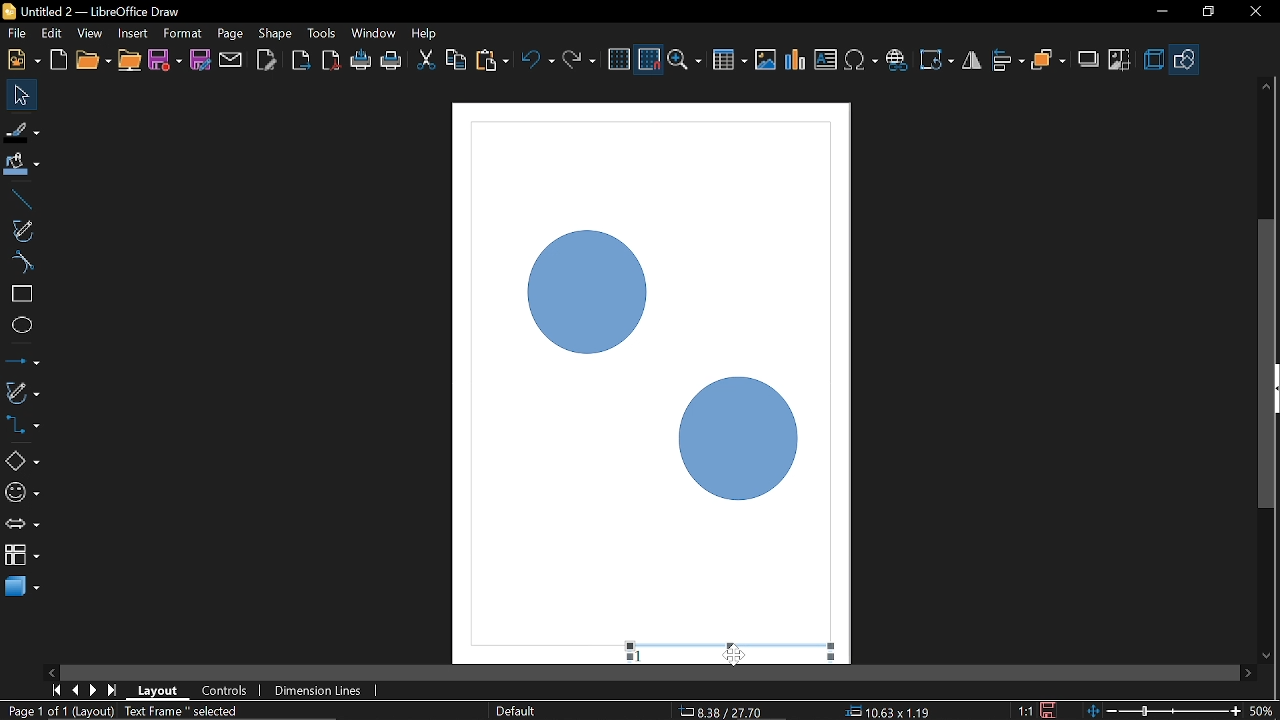 Image resolution: width=1280 pixels, height=720 pixels. Describe the element at coordinates (1120, 61) in the screenshot. I see `crop image` at that location.